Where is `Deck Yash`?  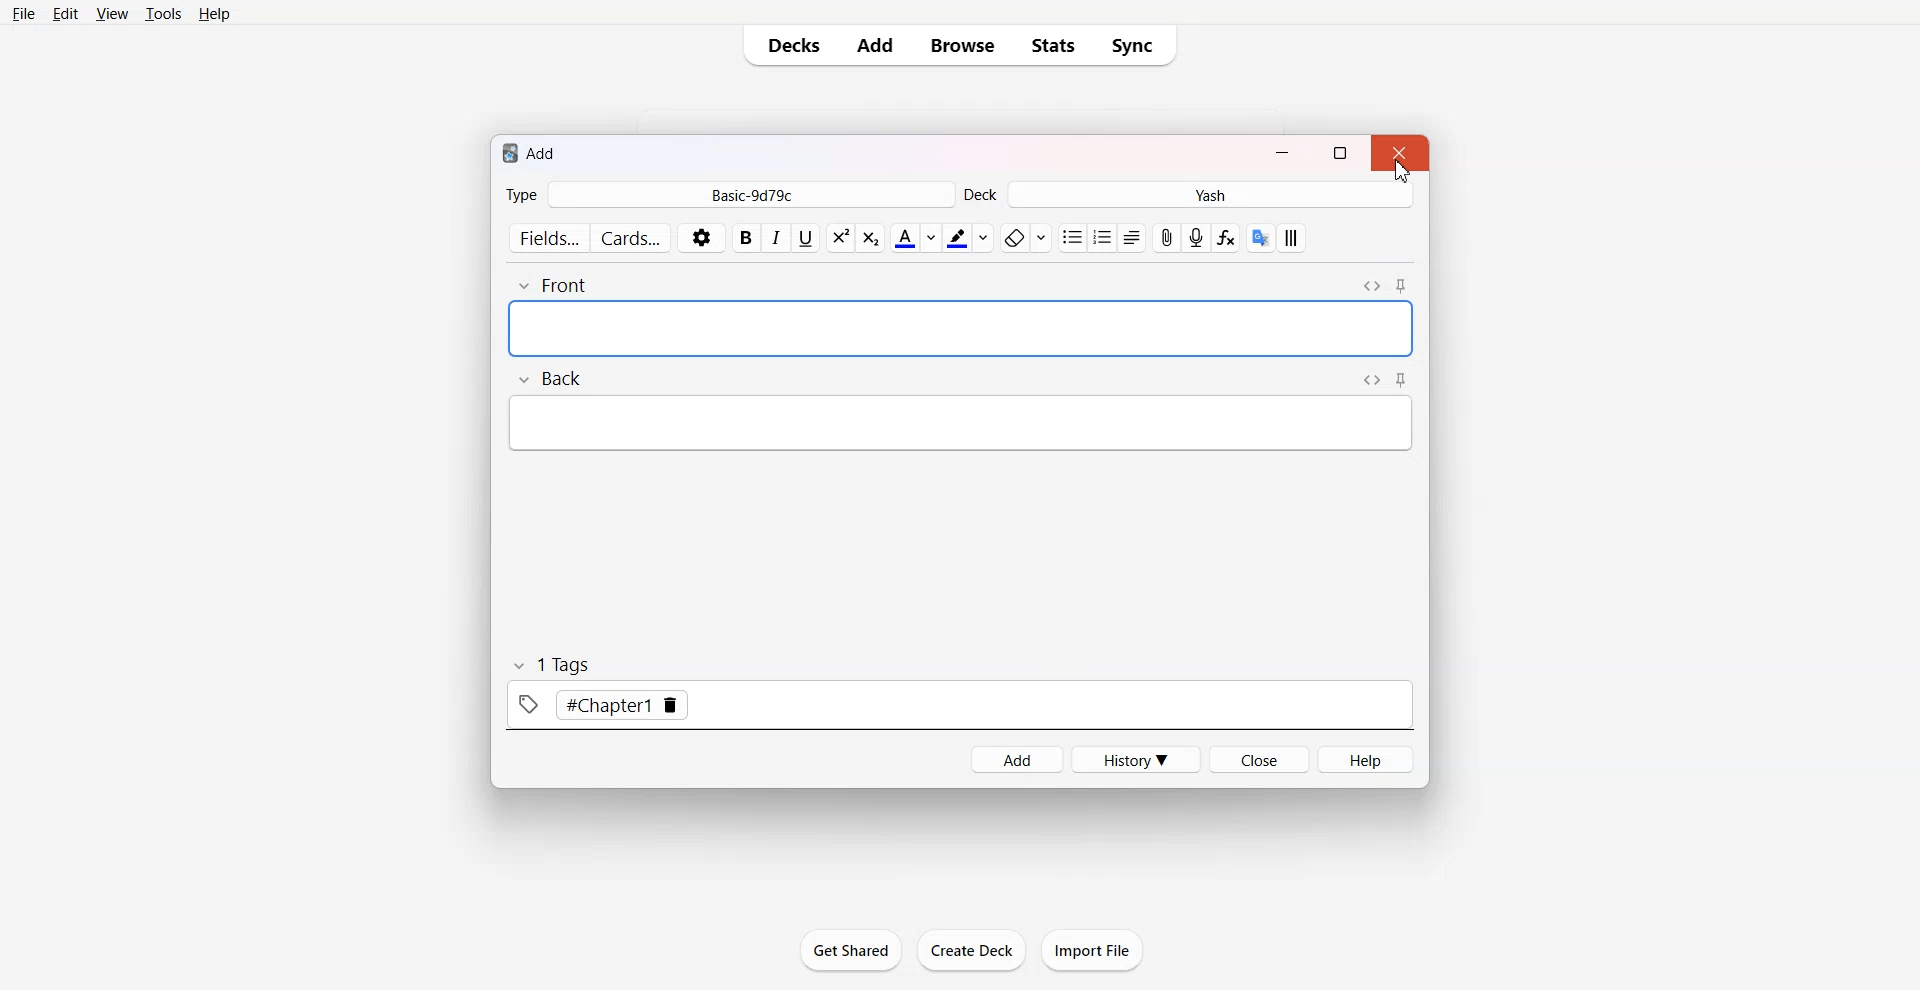
Deck Yash is located at coordinates (1190, 194).